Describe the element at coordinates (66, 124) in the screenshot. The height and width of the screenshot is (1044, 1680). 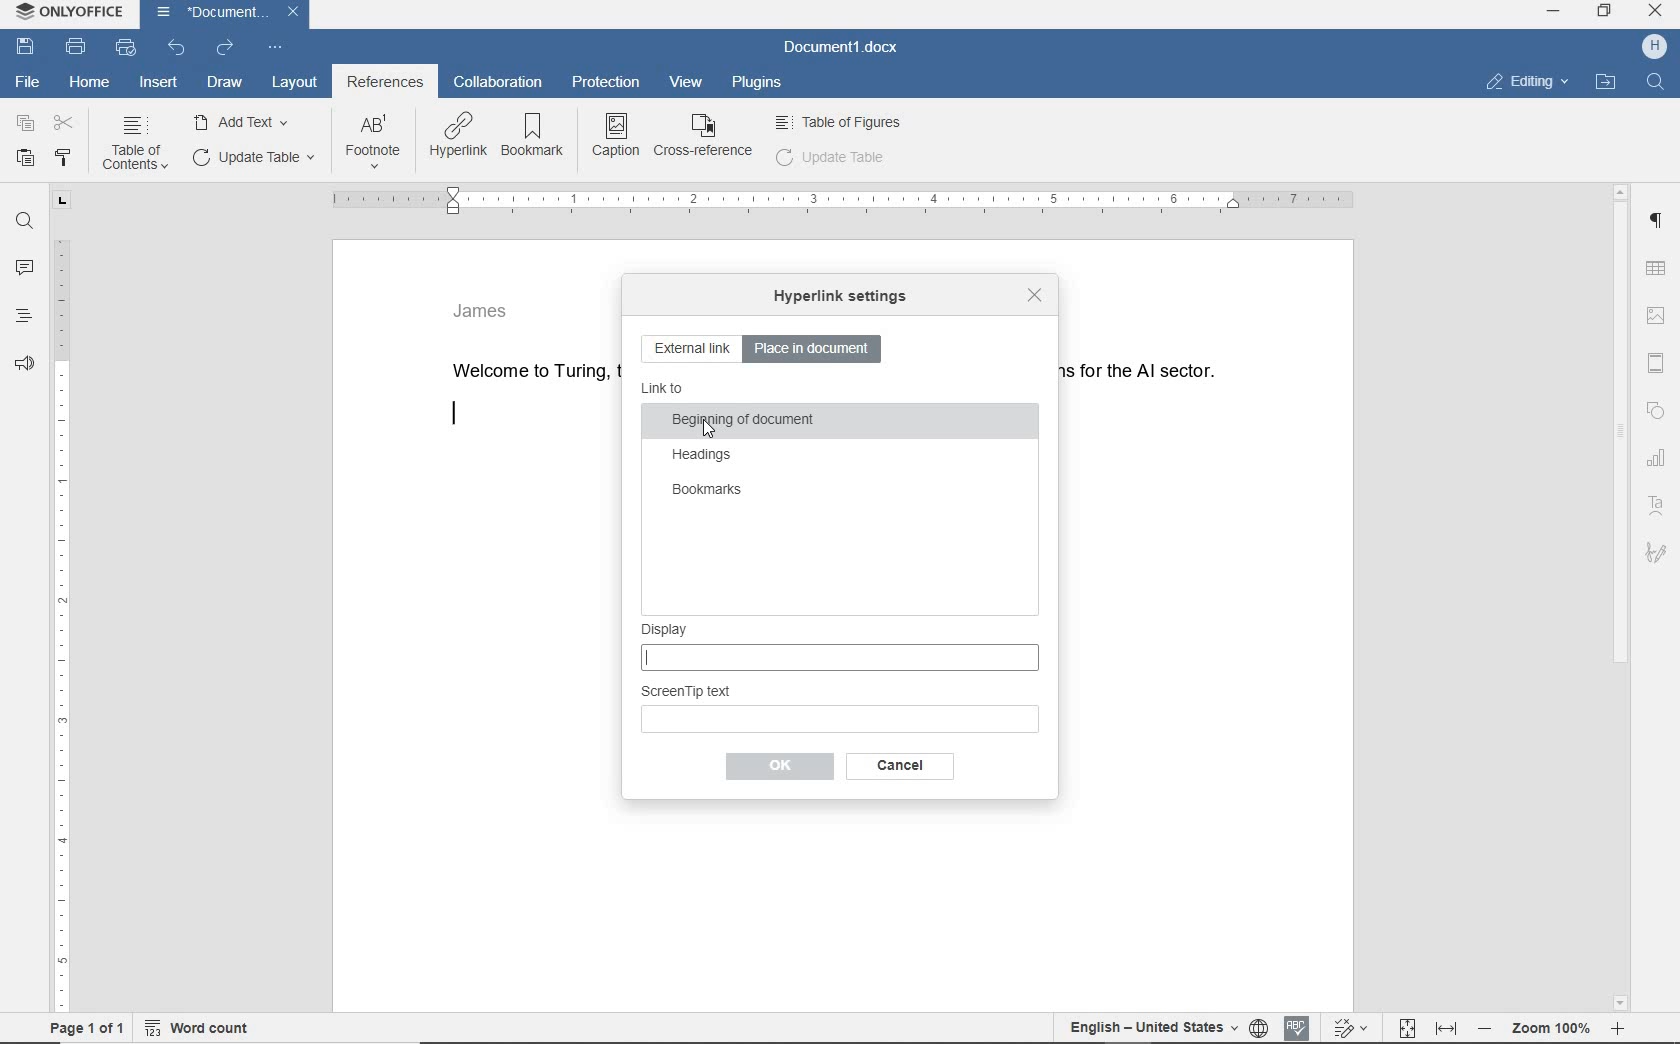
I see `cut` at that location.